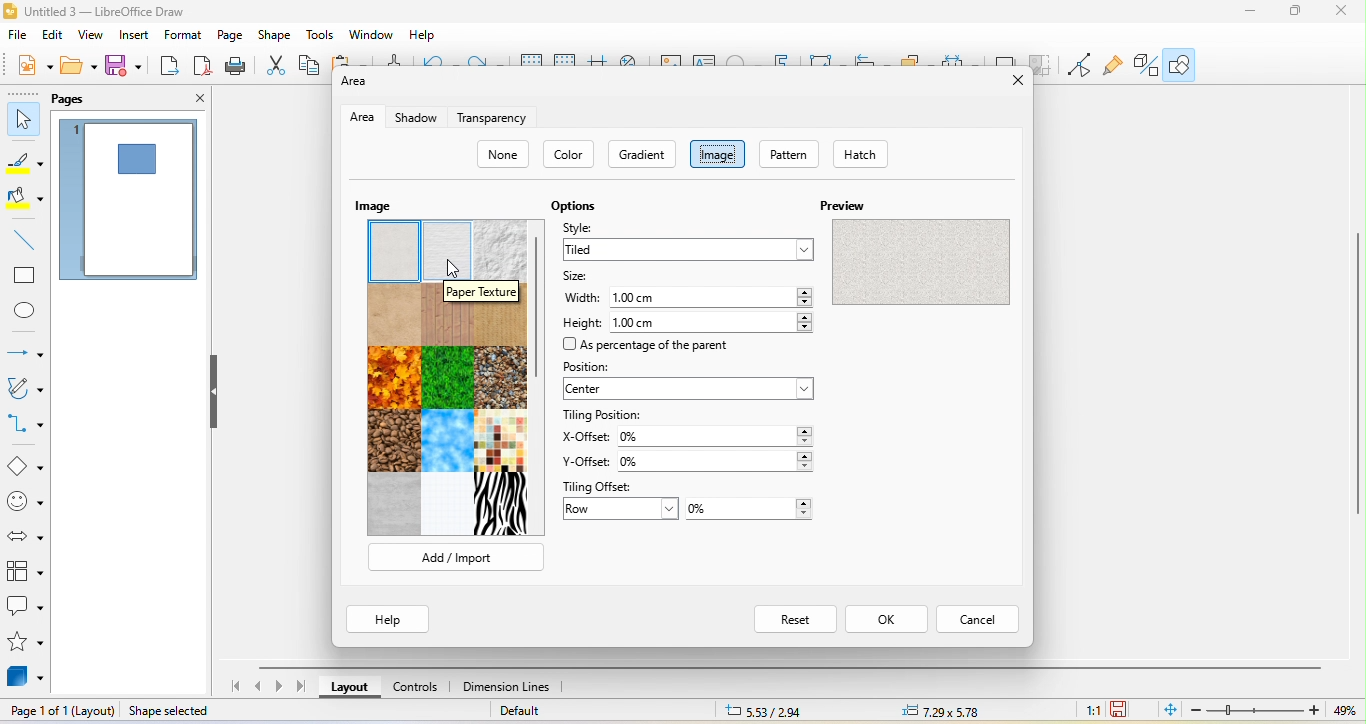 The image size is (1366, 724). Describe the element at coordinates (25, 610) in the screenshot. I see `callout shape` at that location.